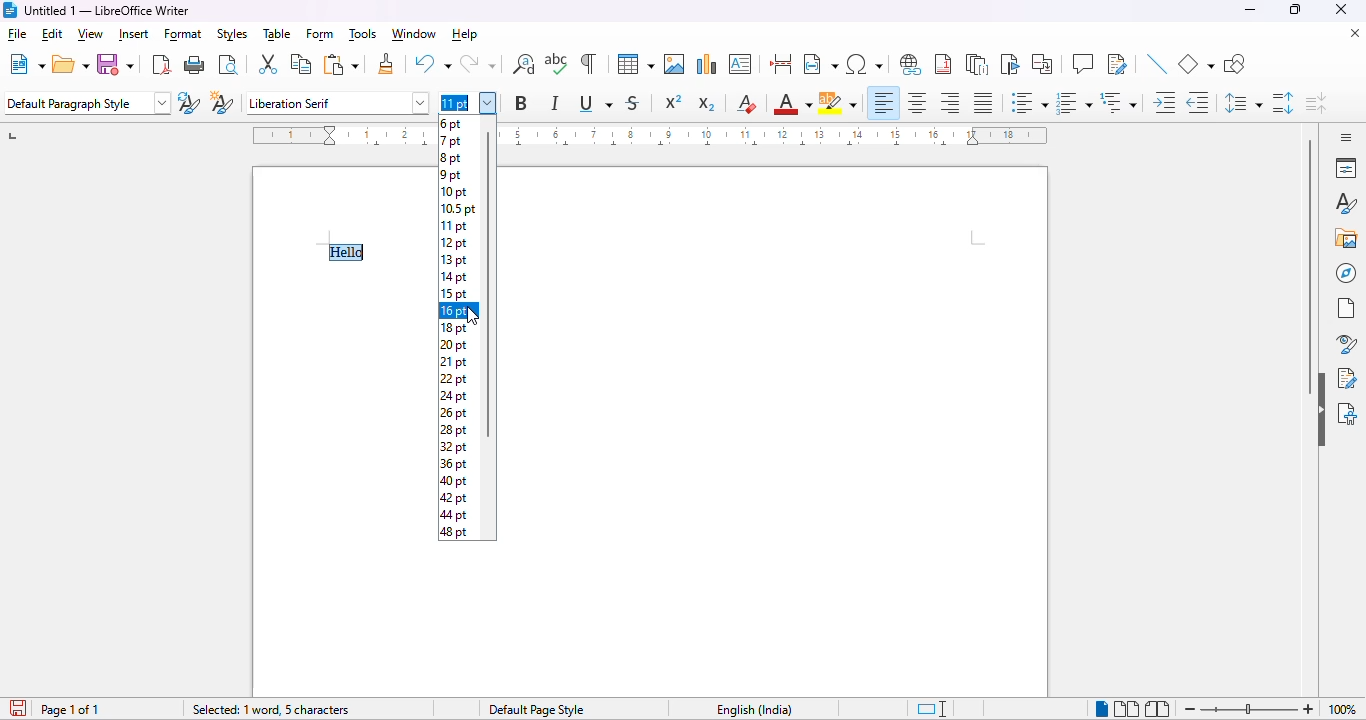 This screenshot has width=1366, height=720. What do you see at coordinates (1348, 414) in the screenshot?
I see `accessibility check` at bounding box center [1348, 414].